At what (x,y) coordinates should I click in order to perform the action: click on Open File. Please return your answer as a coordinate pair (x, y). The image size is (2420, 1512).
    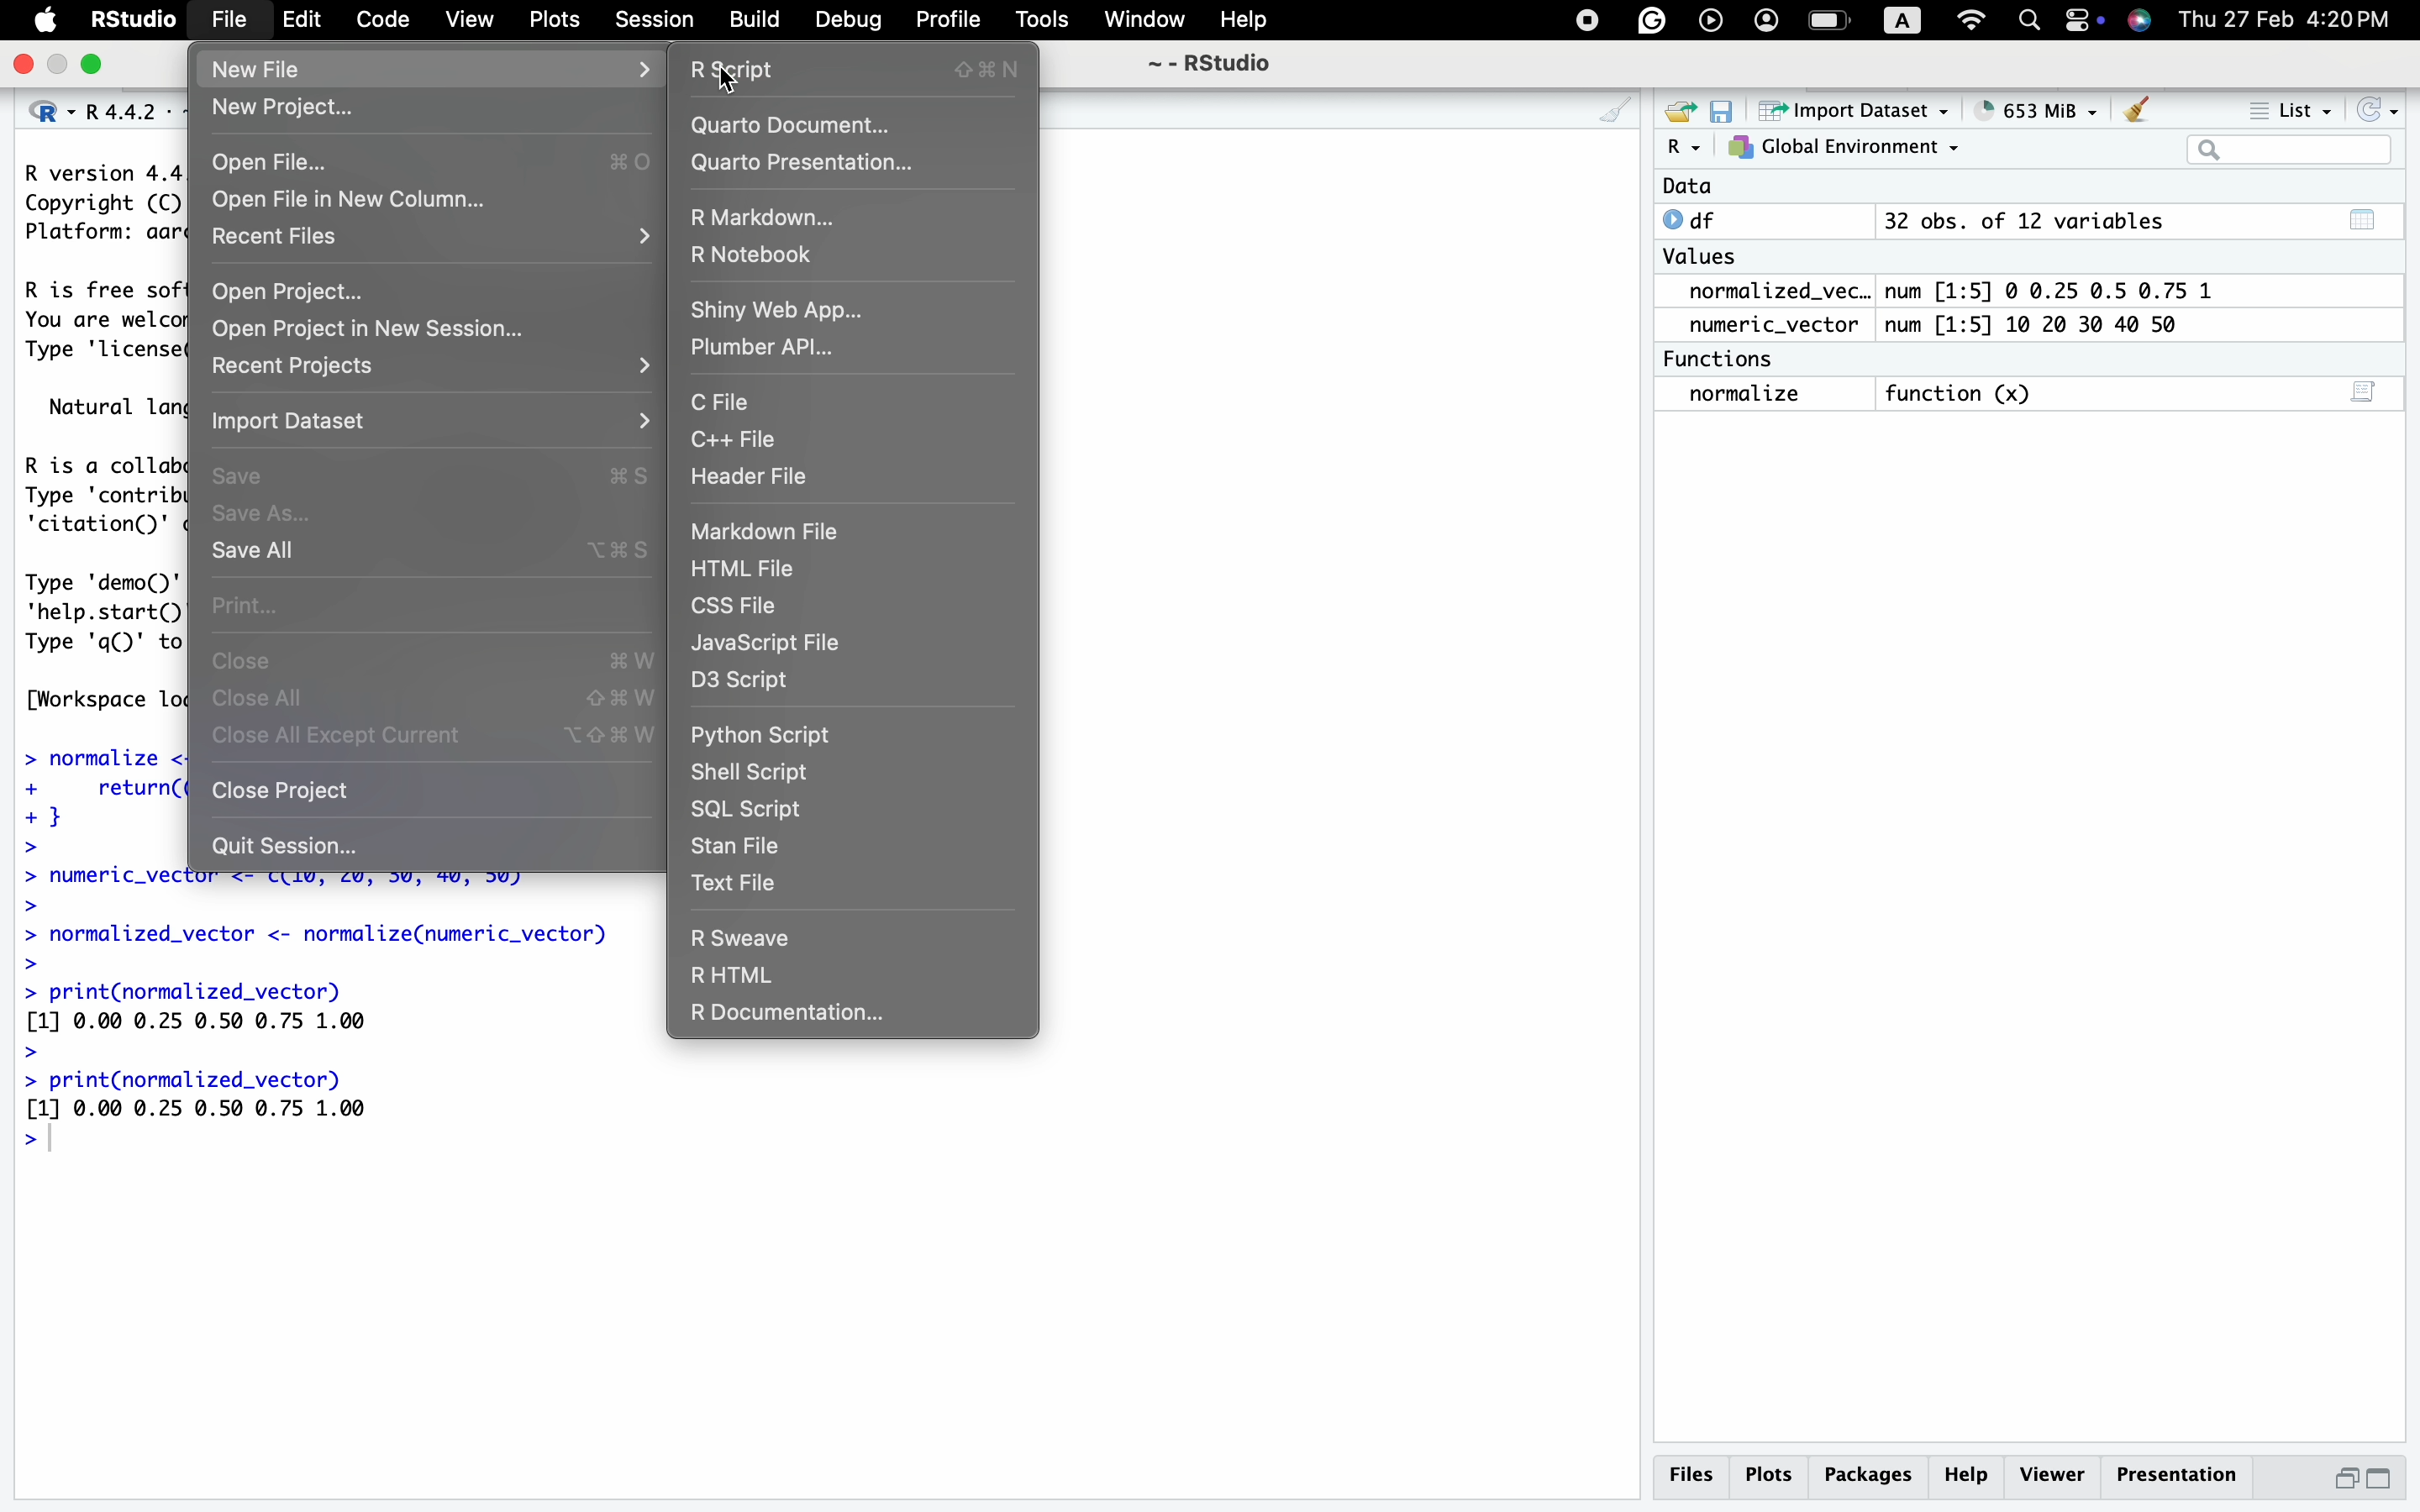
    Looking at the image, I should click on (268, 160).